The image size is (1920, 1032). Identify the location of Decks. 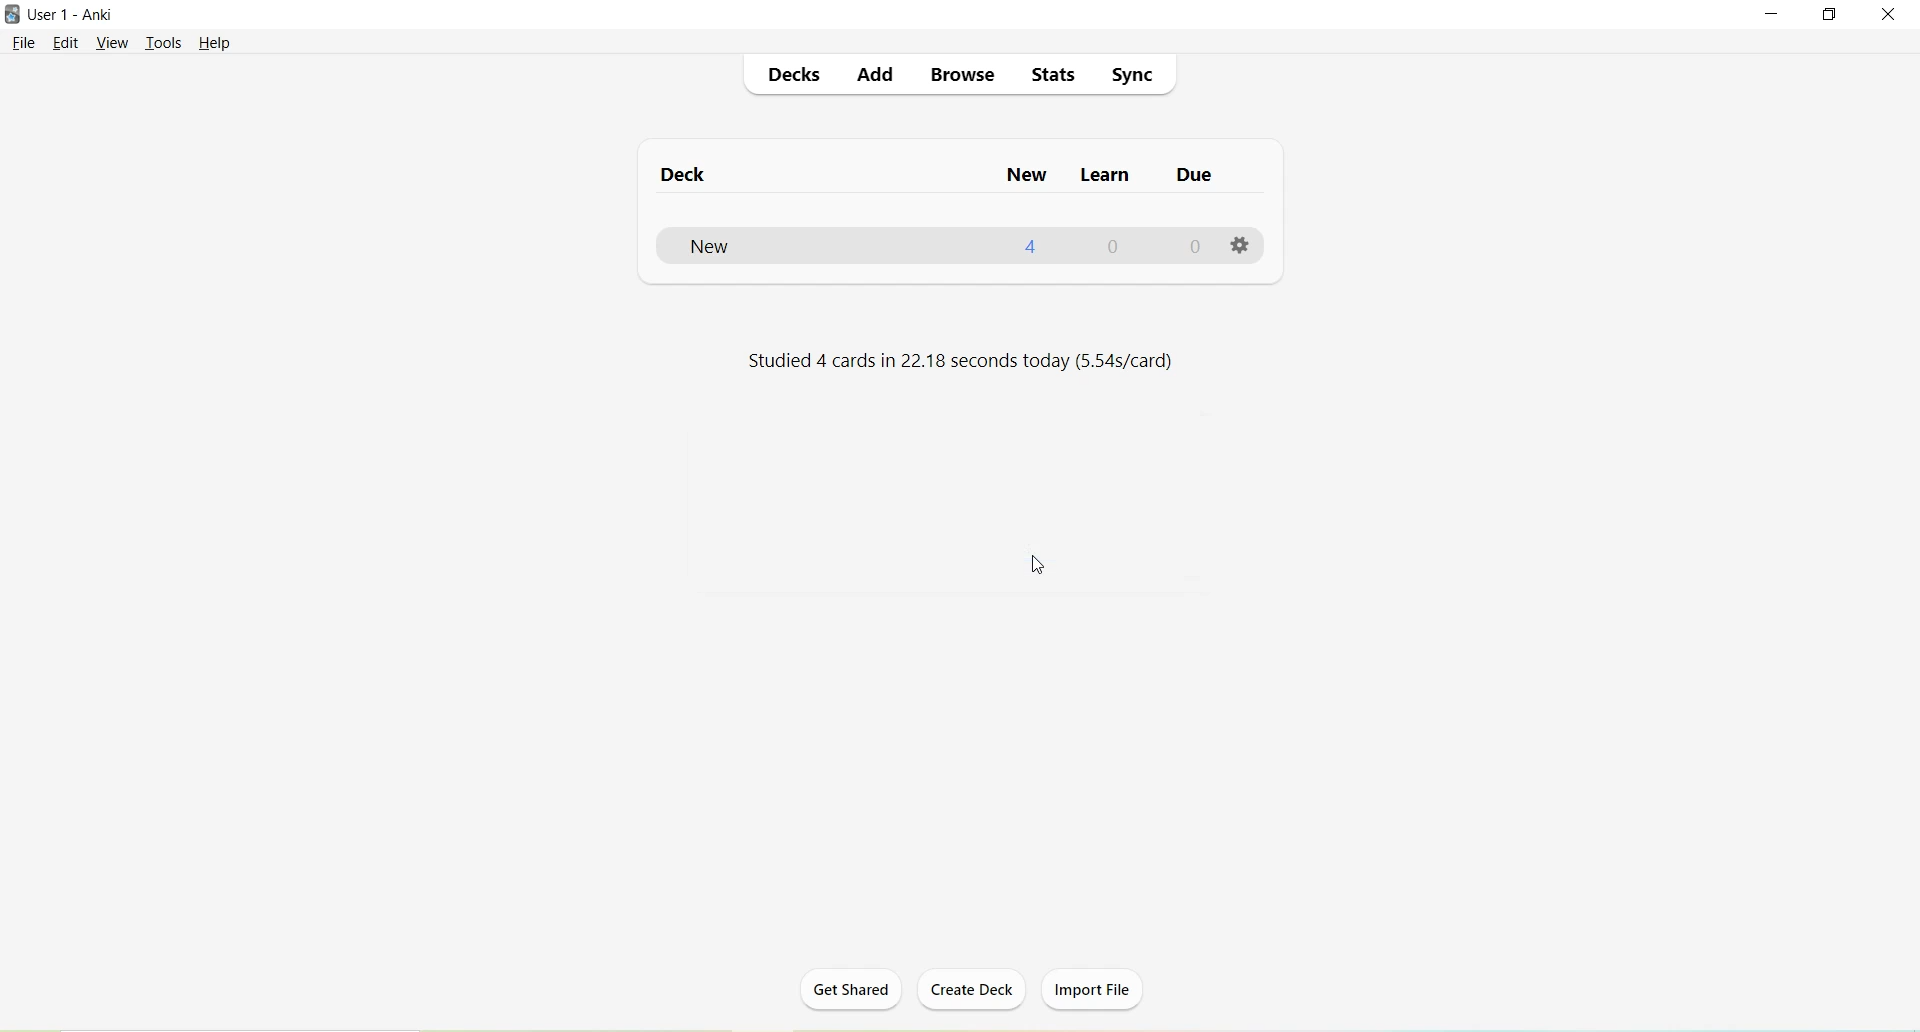
(793, 76).